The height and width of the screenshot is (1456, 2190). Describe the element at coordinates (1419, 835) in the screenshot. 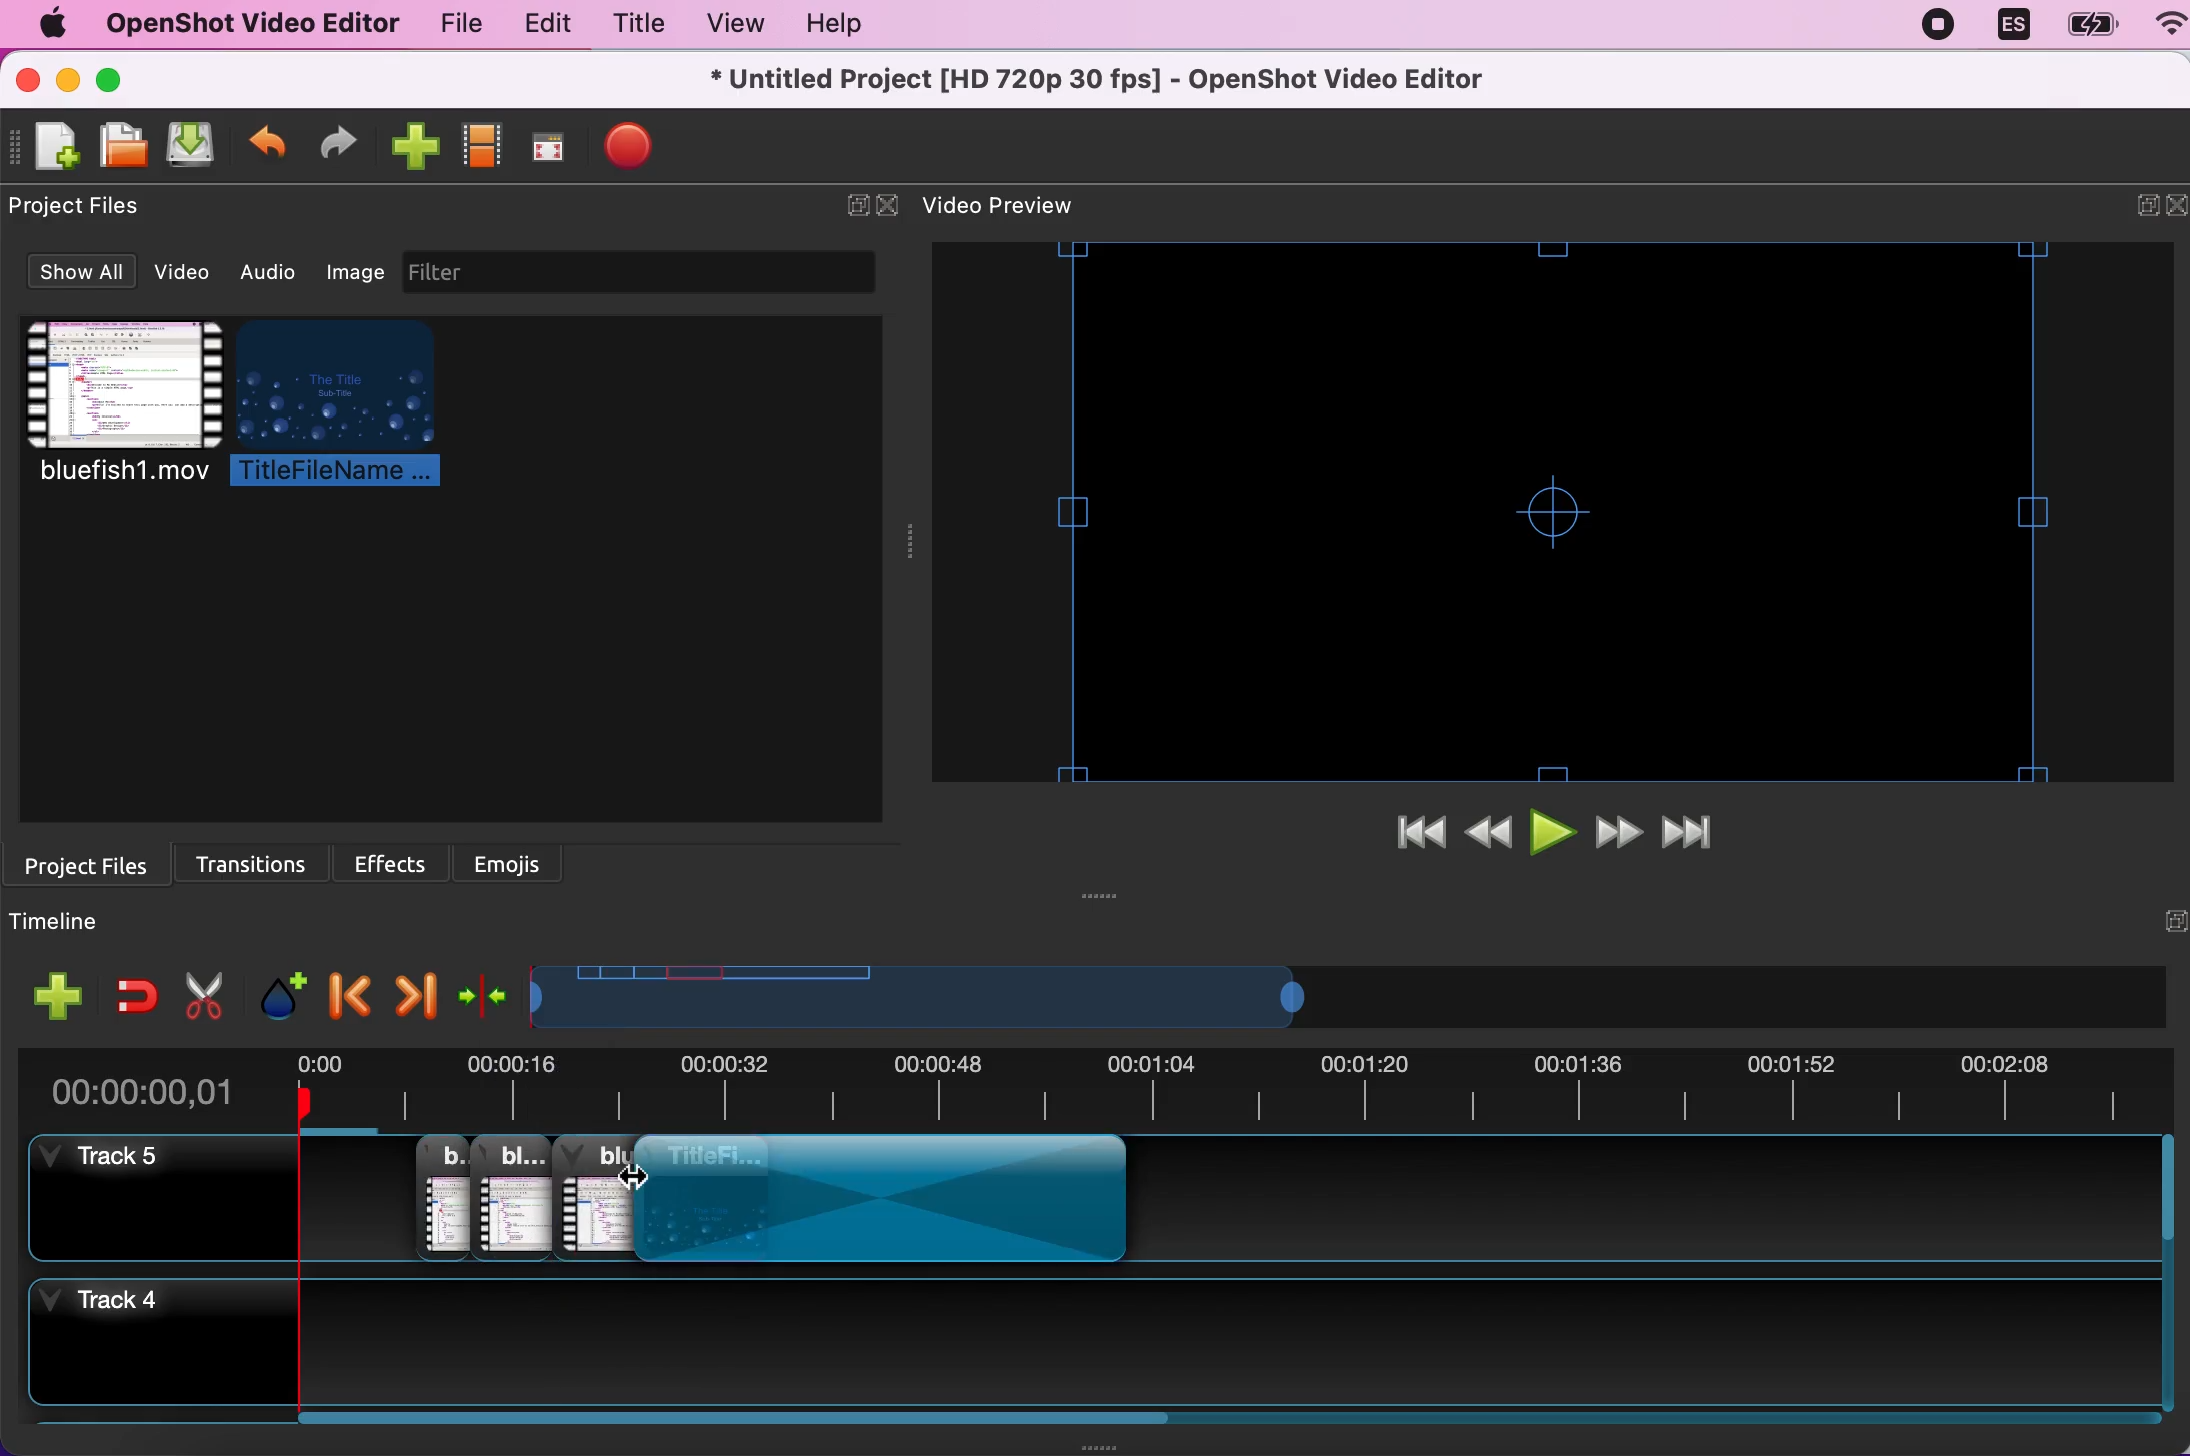

I see `jump to start` at that location.